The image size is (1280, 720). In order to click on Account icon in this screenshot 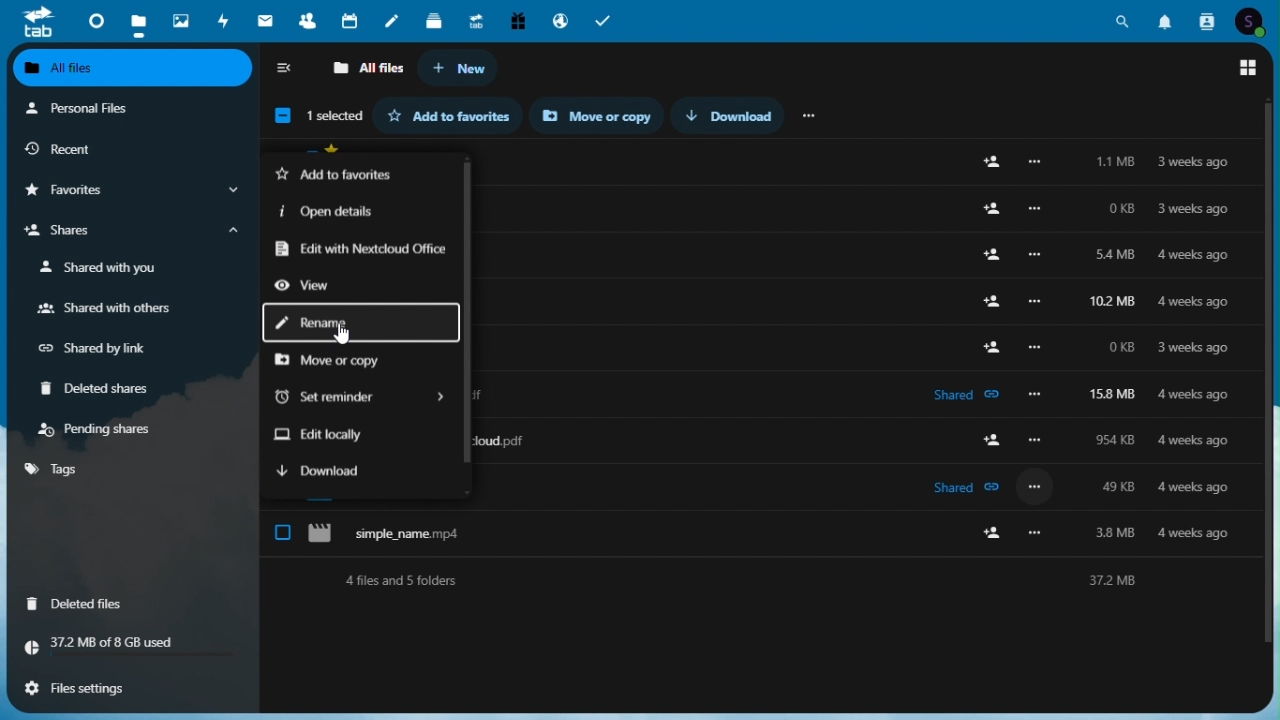, I will do `click(1255, 19)`.